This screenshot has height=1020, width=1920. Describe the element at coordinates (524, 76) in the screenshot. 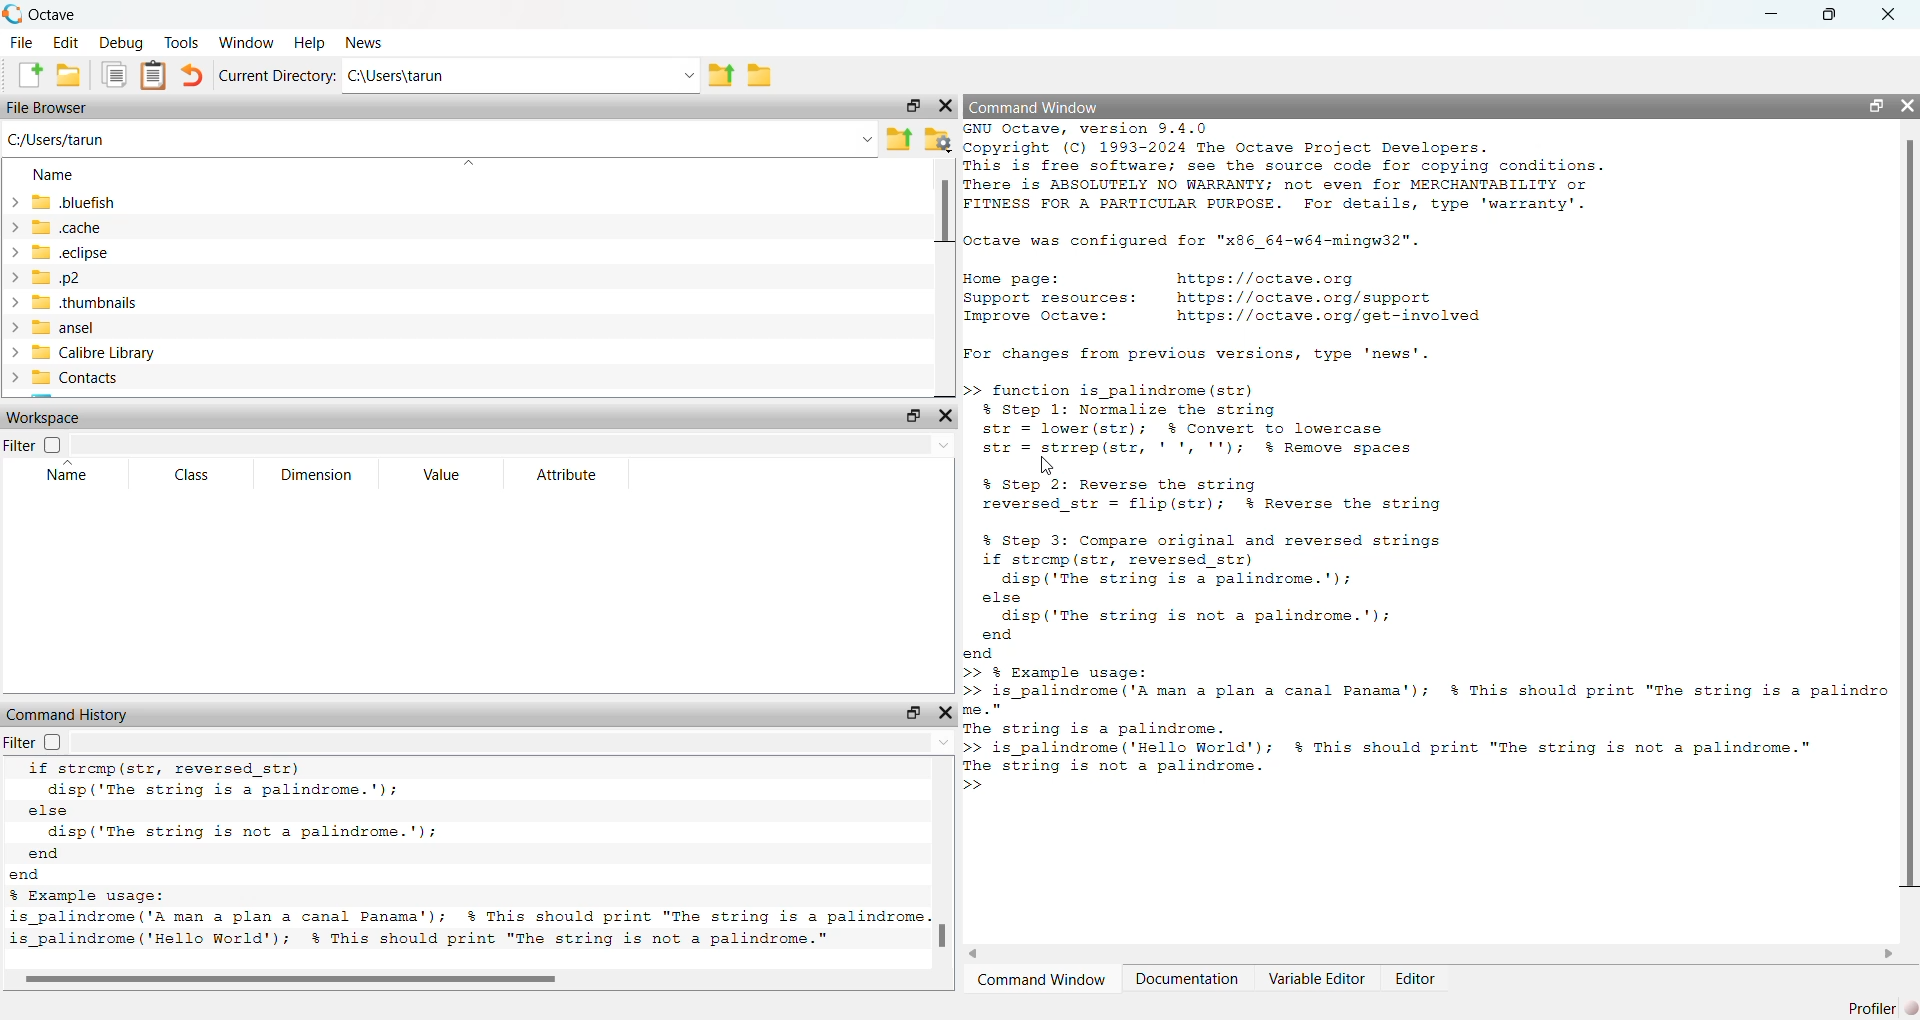

I see `enter directory name` at that location.